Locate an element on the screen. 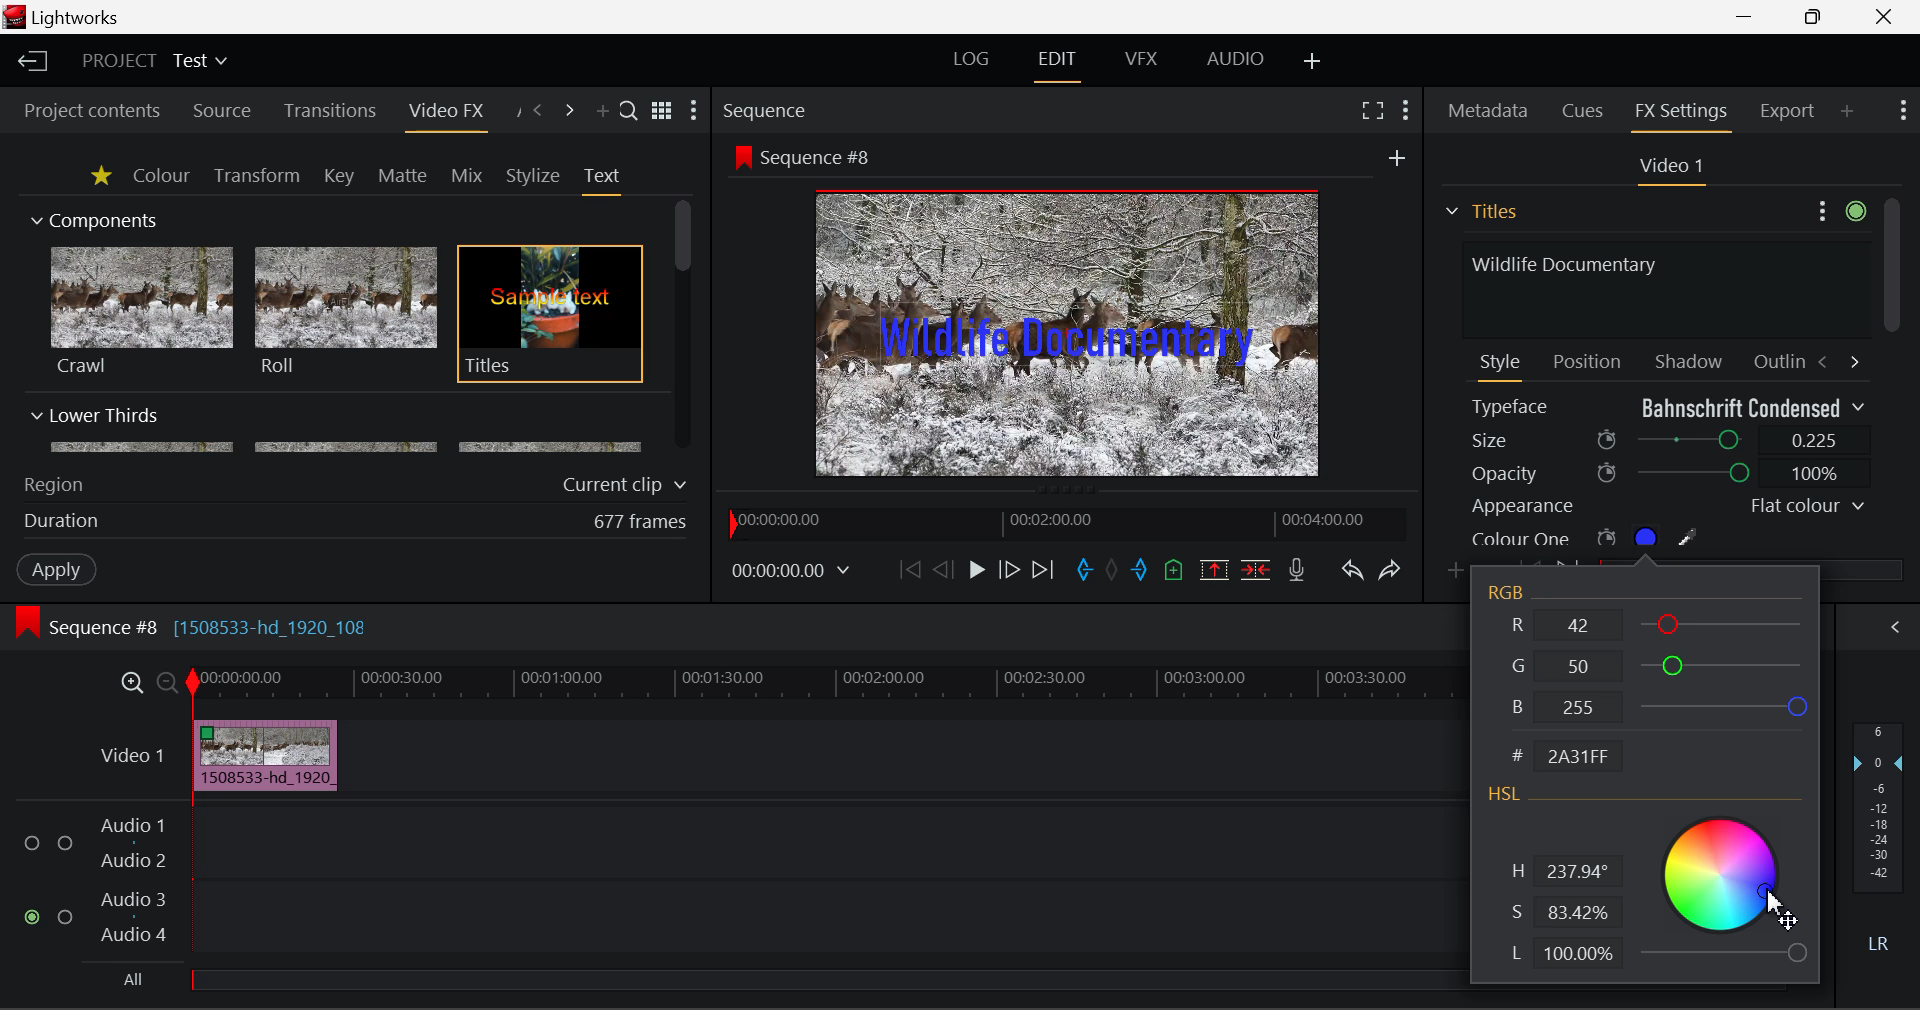 This screenshot has width=1920, height=1010. Typeface is located at coordinates (1668, 407).